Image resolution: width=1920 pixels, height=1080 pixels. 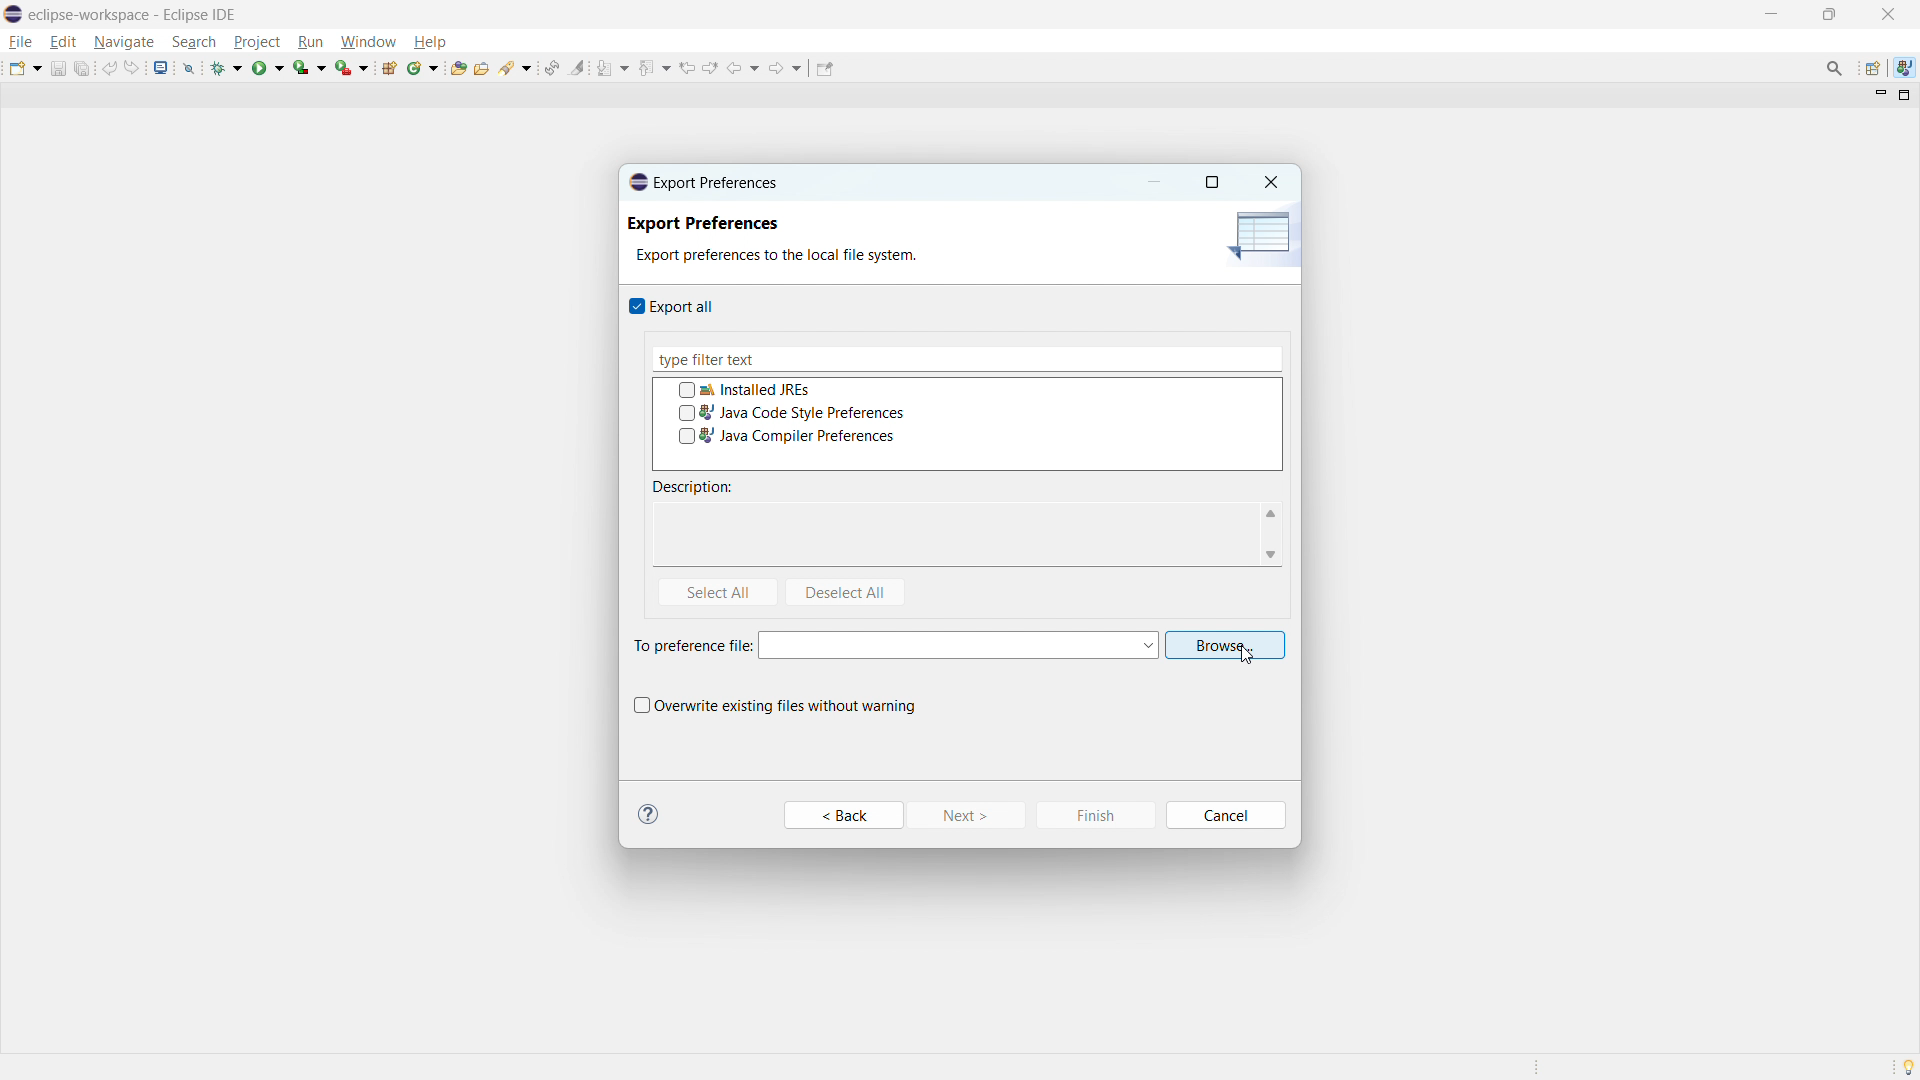 What do you see at coordinates (1904, 66) in the screenshot?
I see `java` at bounding box center [1904, 66].